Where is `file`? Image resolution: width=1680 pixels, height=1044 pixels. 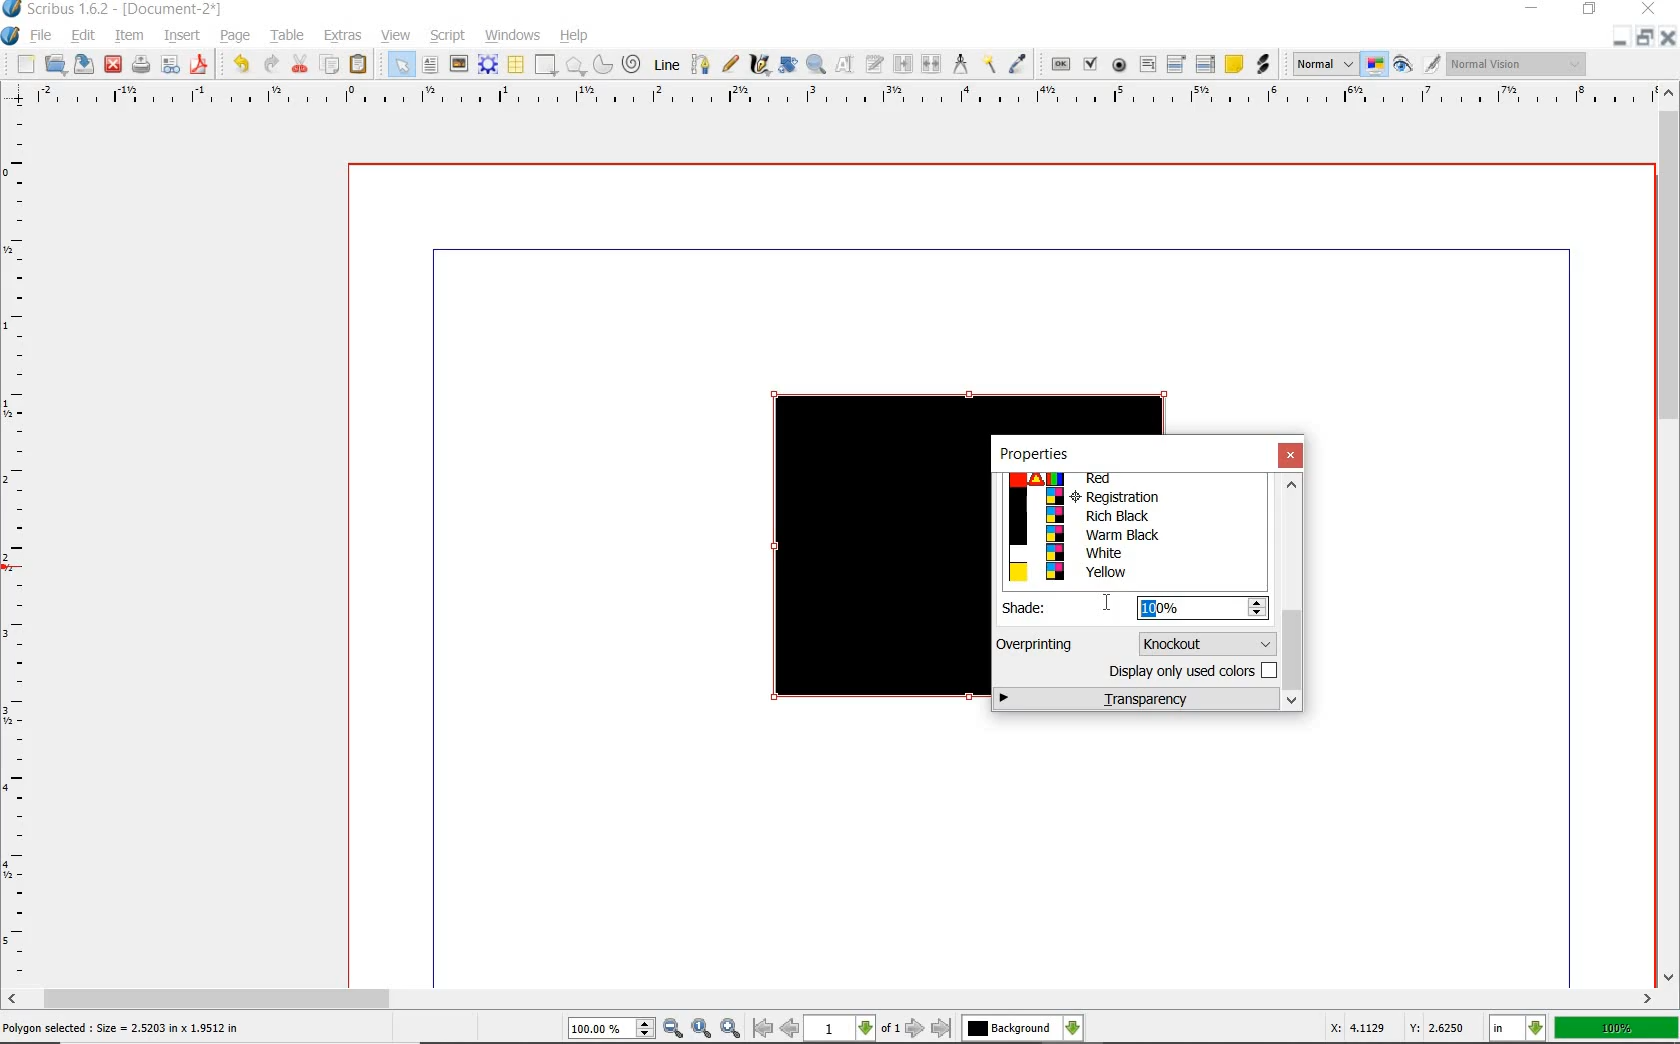
file is located at coordinates (42, 38).